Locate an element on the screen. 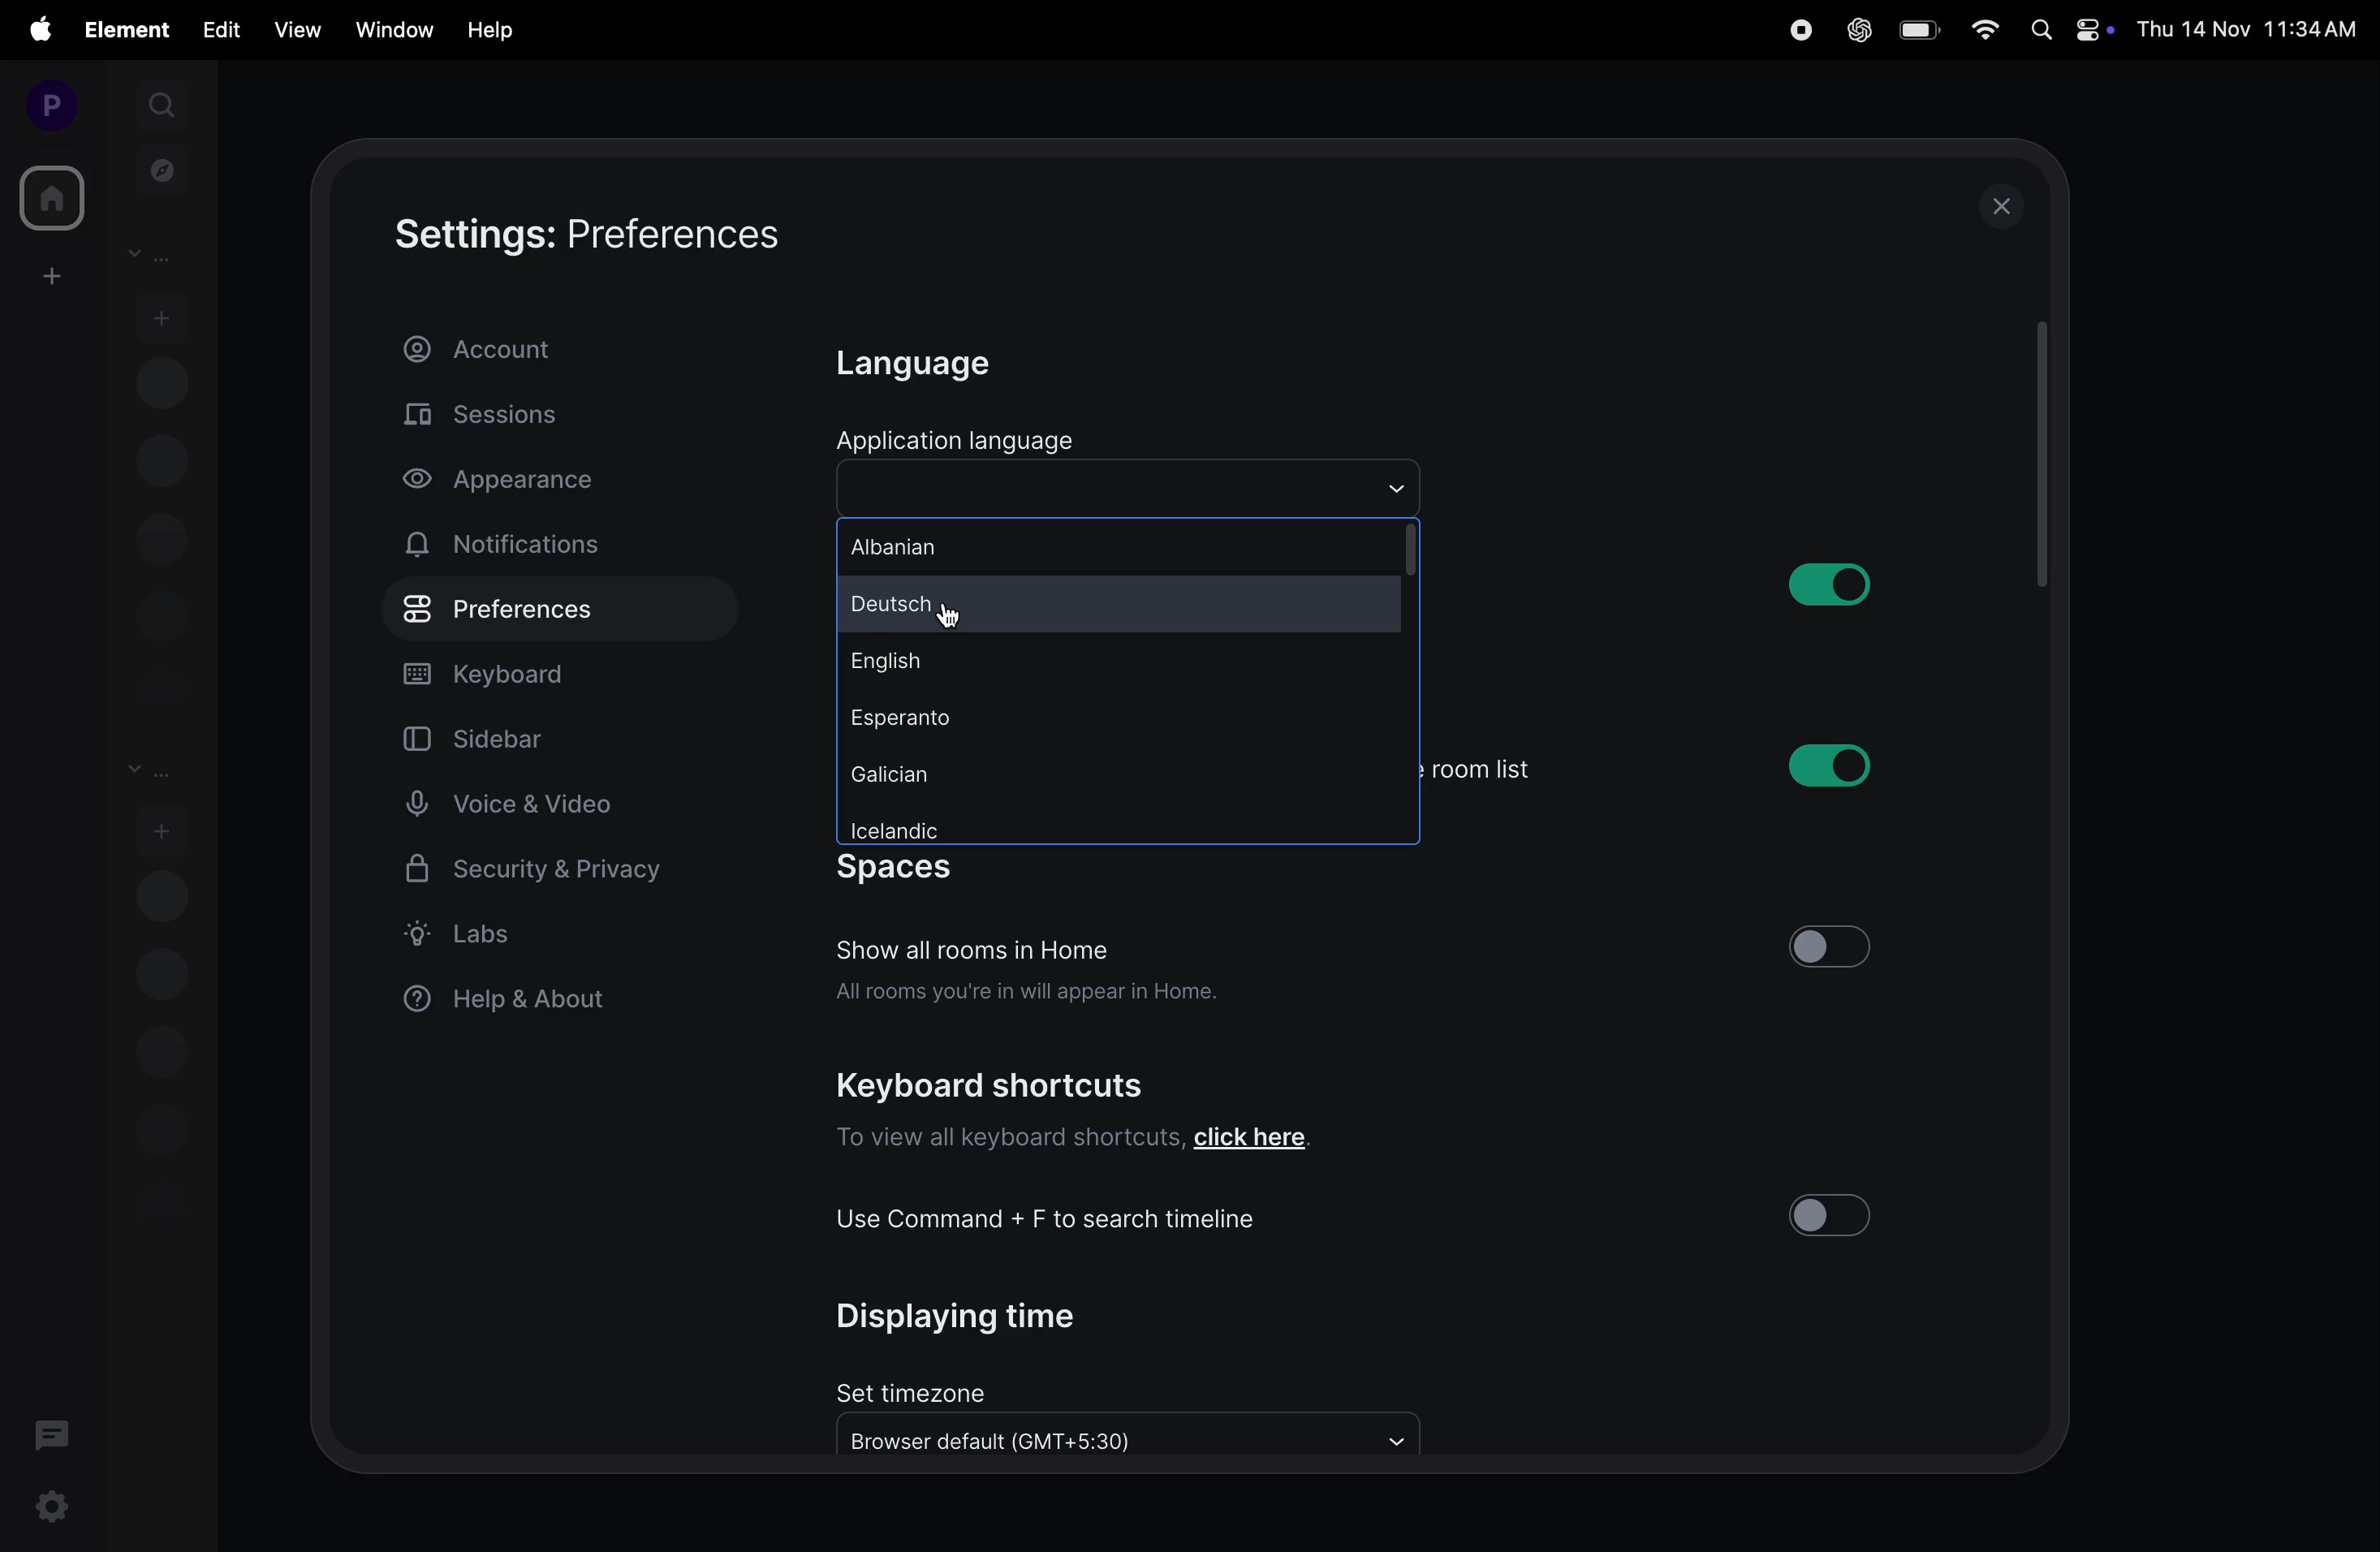 The height and width of the screenshot is (1552, 2380). english is located at coordinates (1128, 665).